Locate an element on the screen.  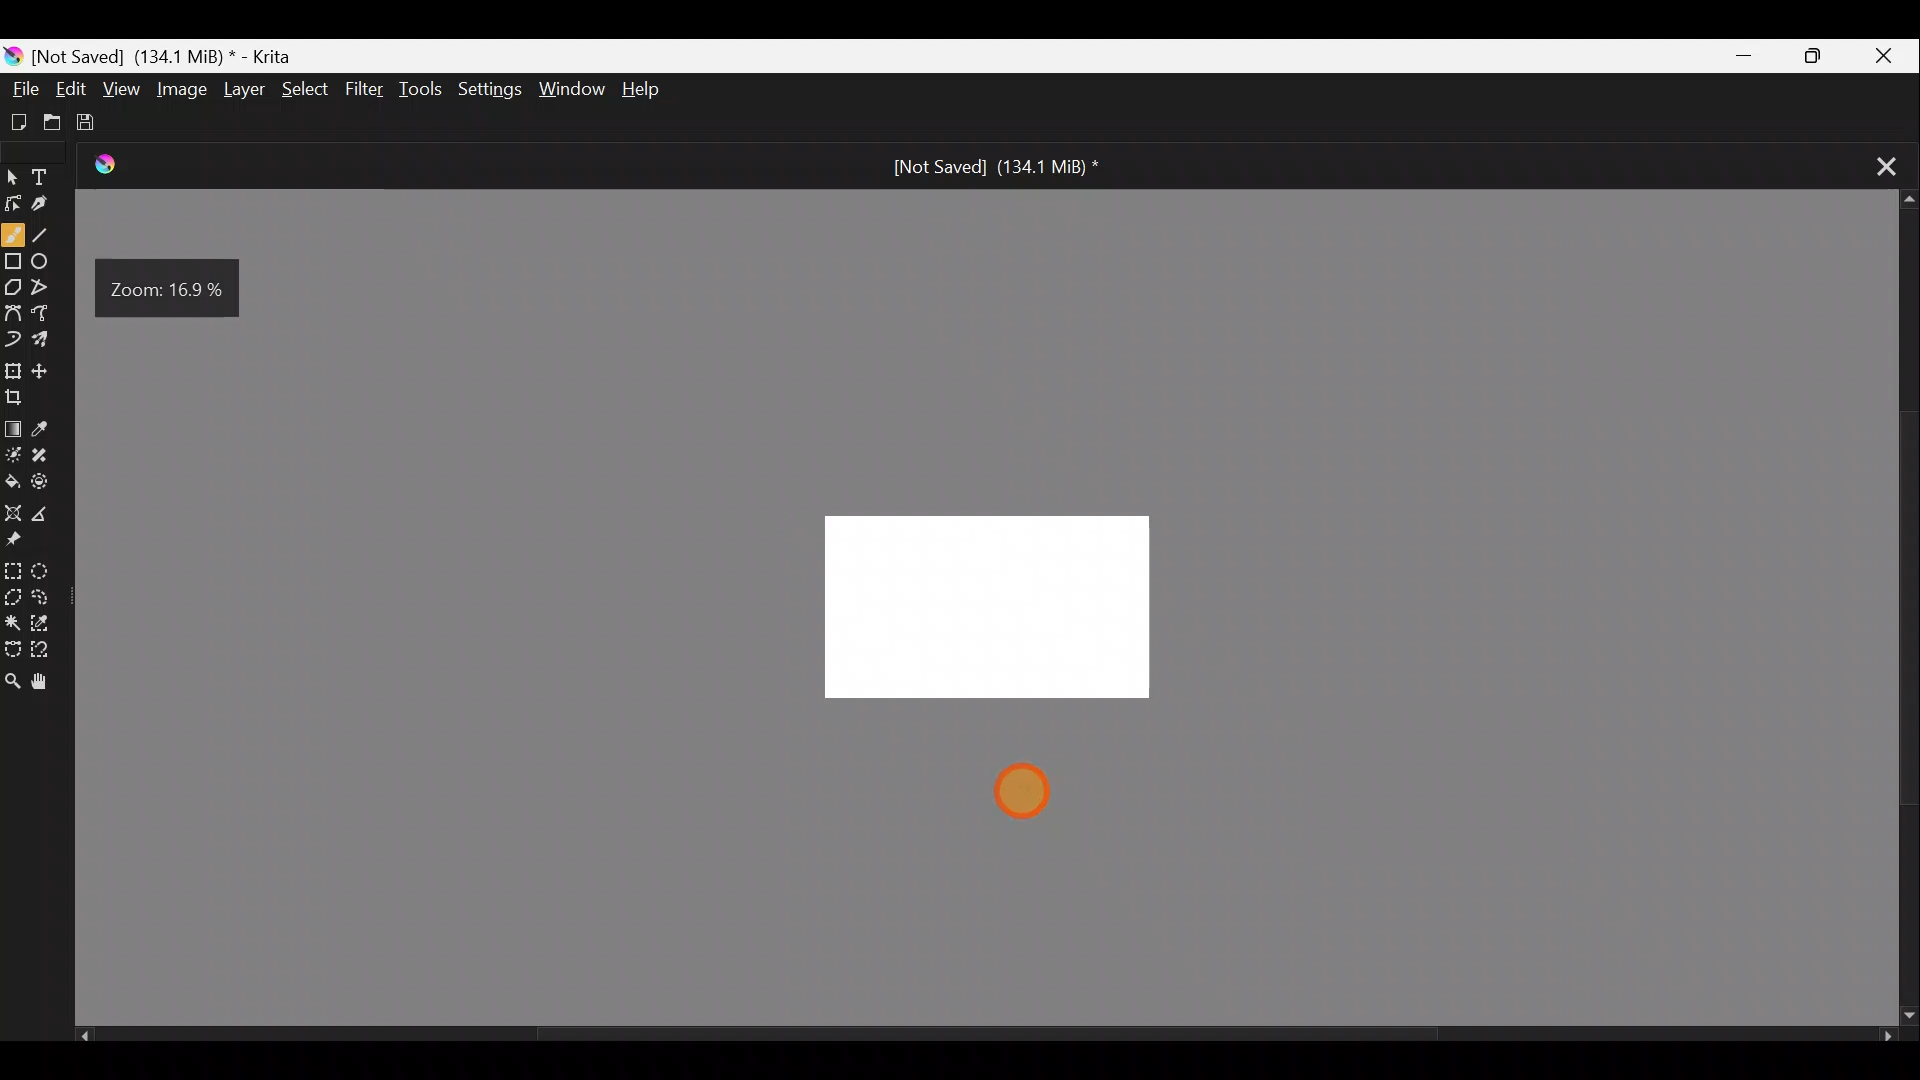
Move a layer is located at coordinates (48, 369).